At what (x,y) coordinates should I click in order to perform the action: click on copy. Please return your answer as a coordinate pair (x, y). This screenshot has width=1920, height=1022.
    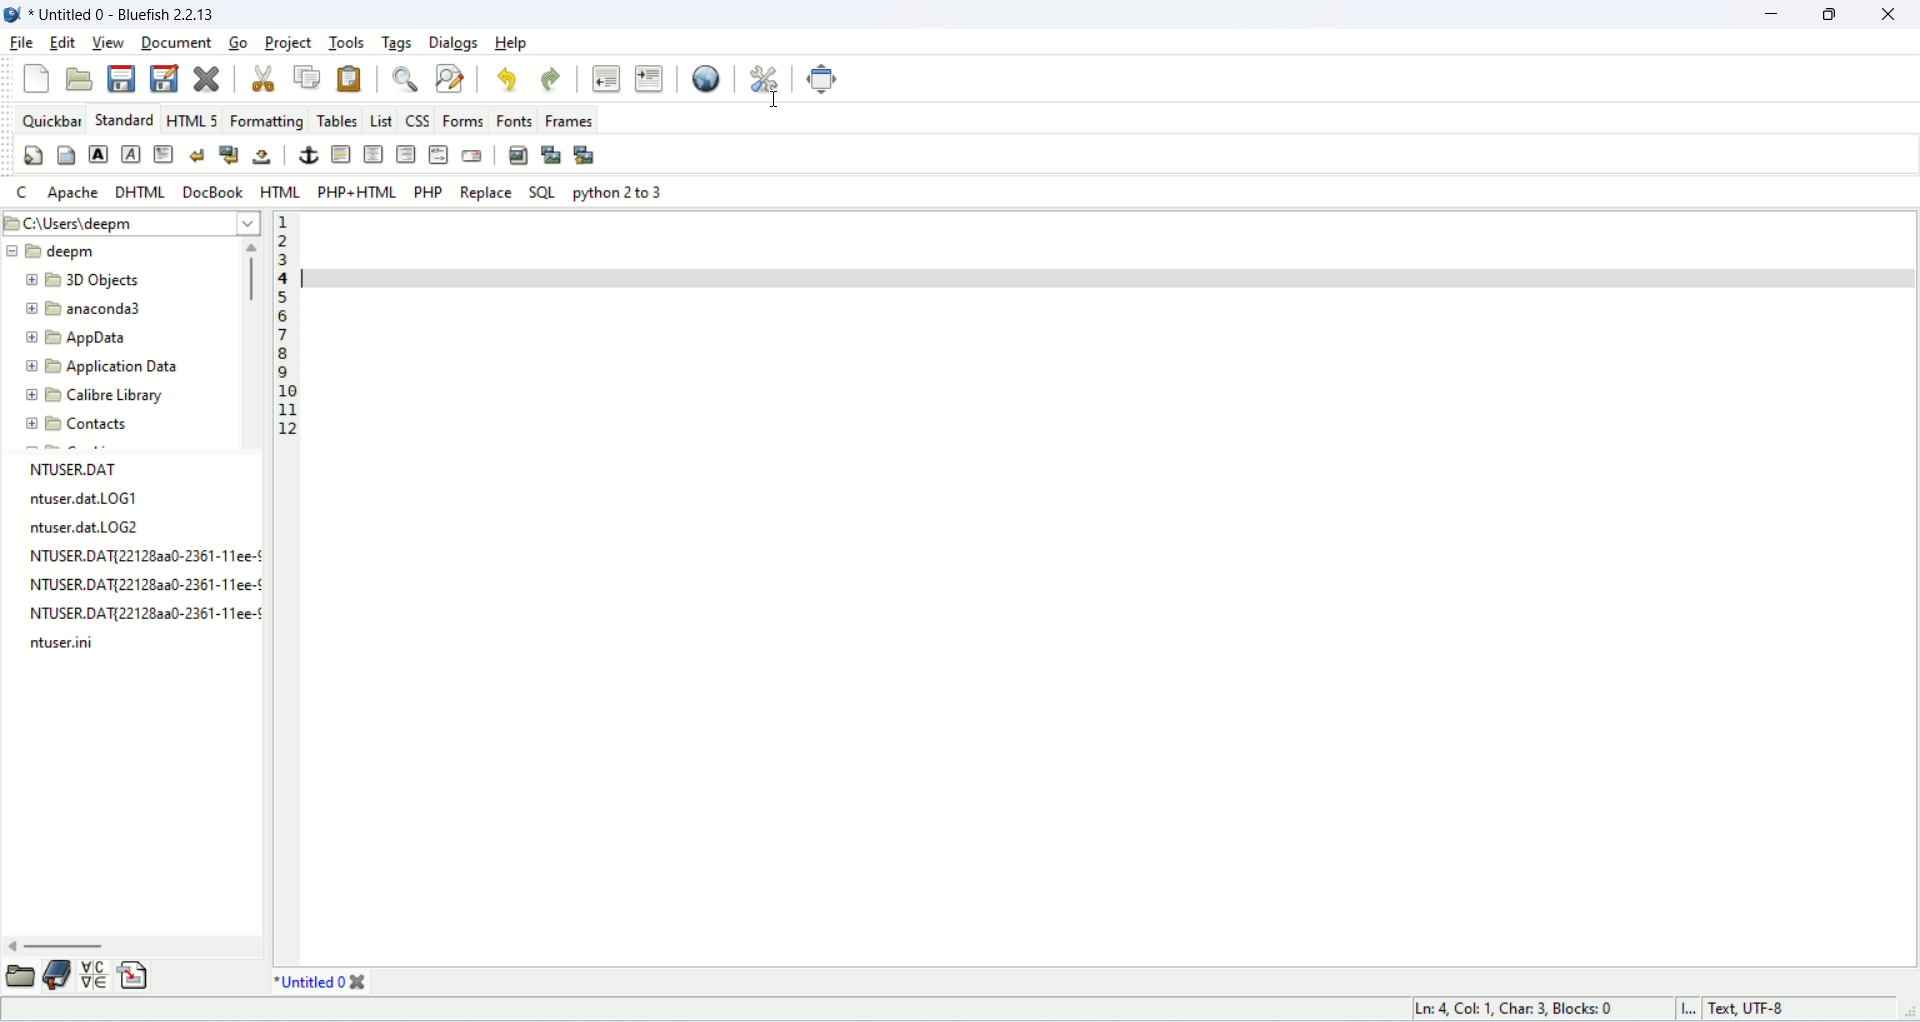
    Looking at the image, I should click on (306, 77).